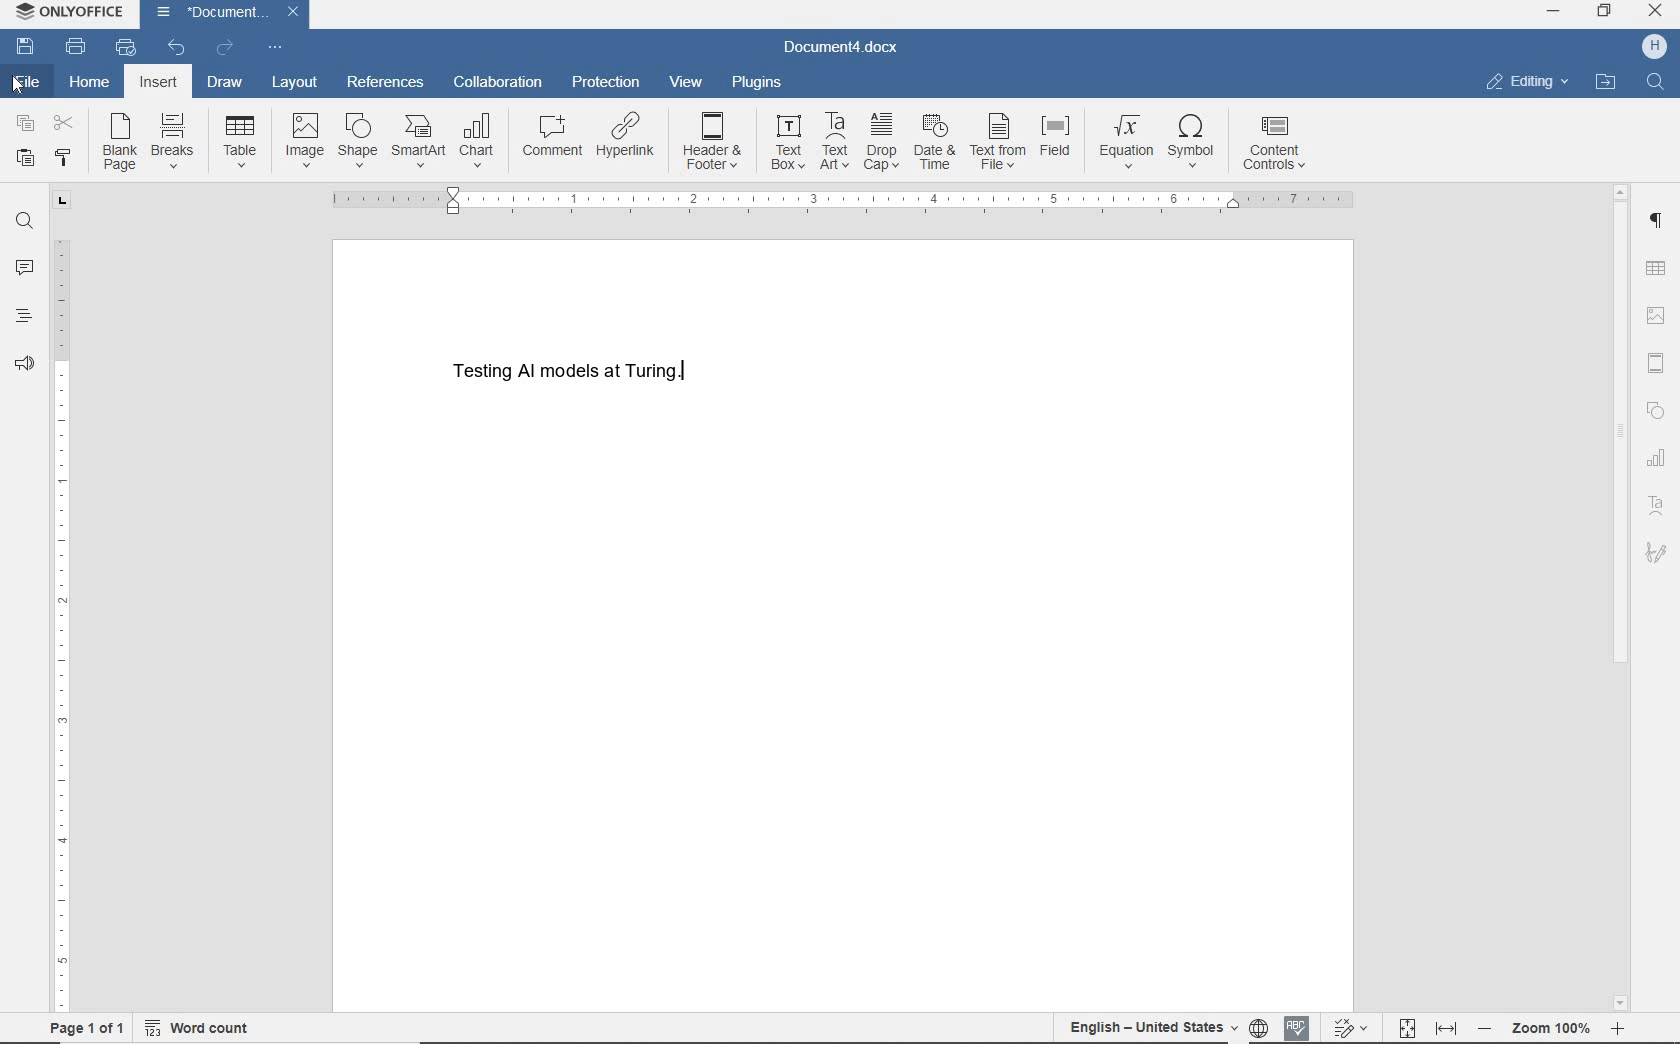 The image size is (1680, 1044). I want to click on spell checking, so click(1298, 1026).